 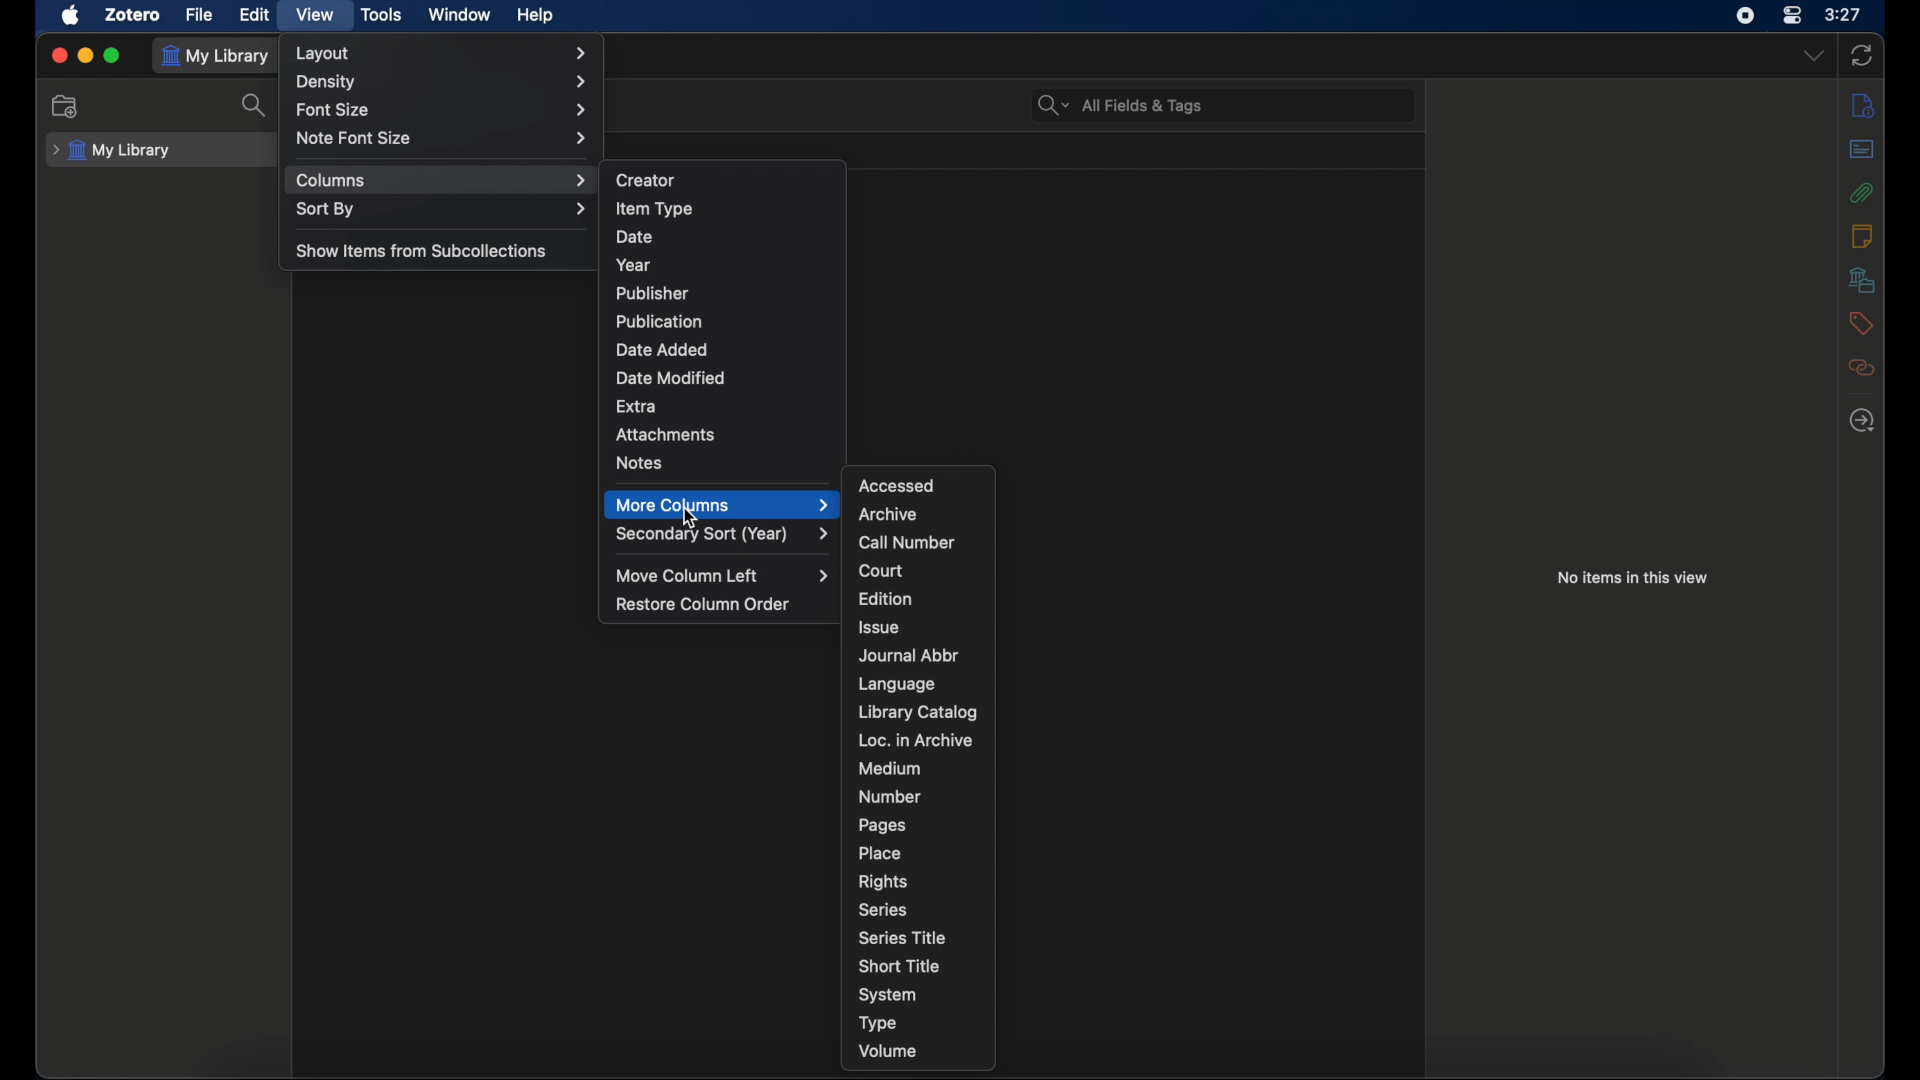 What do you see at coordinates (67, 107) in the screenshot?
I see `new collection` at bounding box center [67, 107].